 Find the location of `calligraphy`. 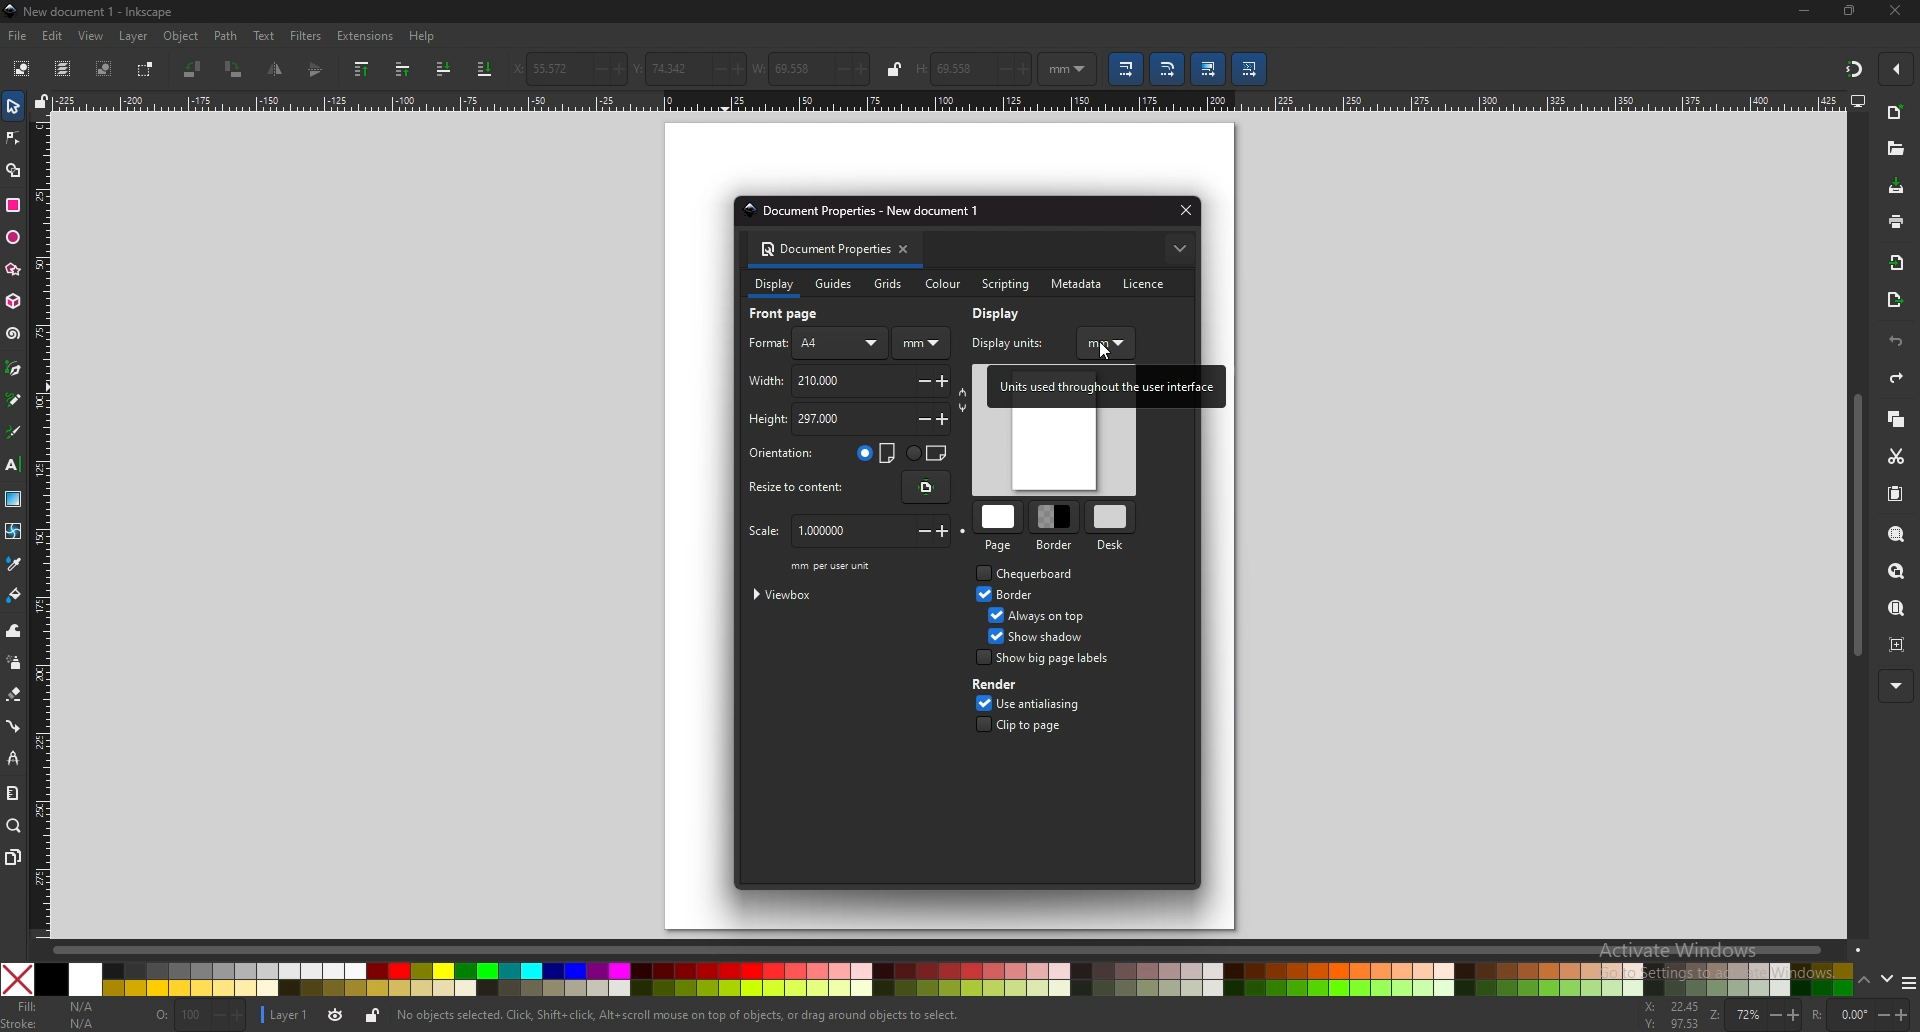

calligraphy is located at coordinates (12, 431).